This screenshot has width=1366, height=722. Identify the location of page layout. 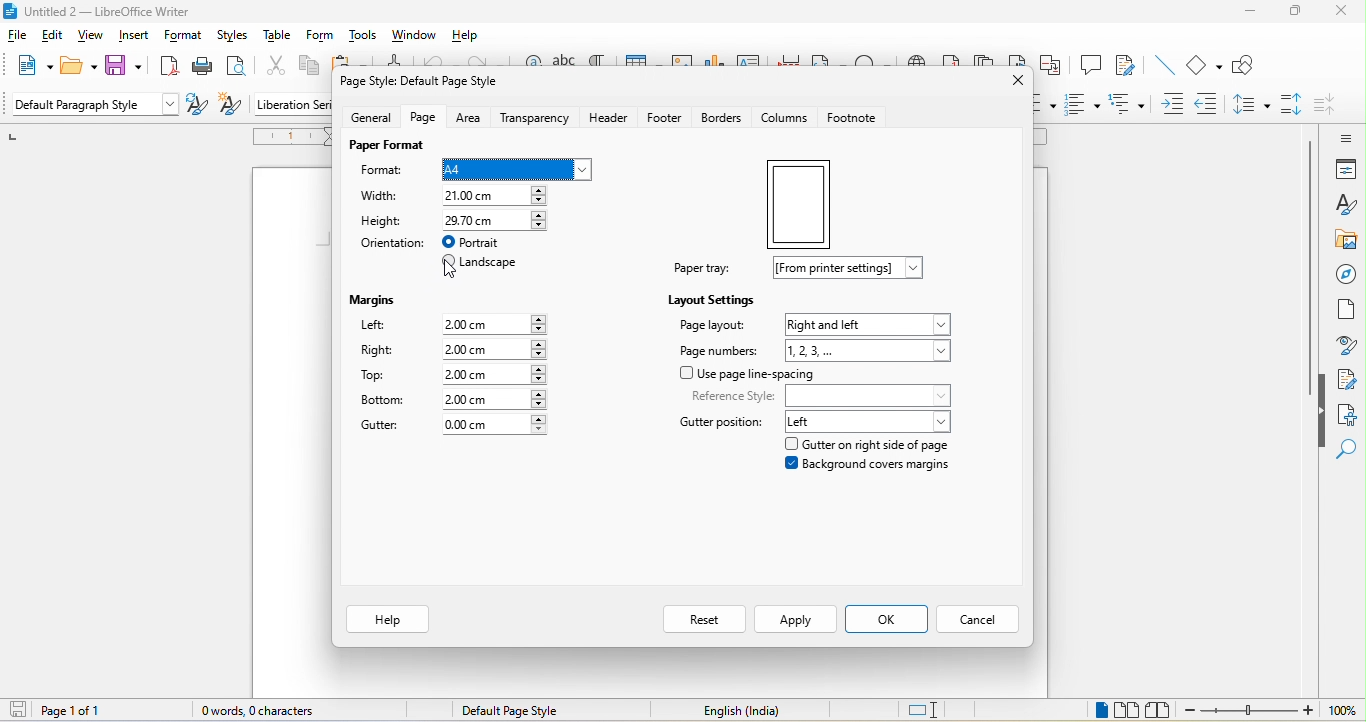
(713, 329).